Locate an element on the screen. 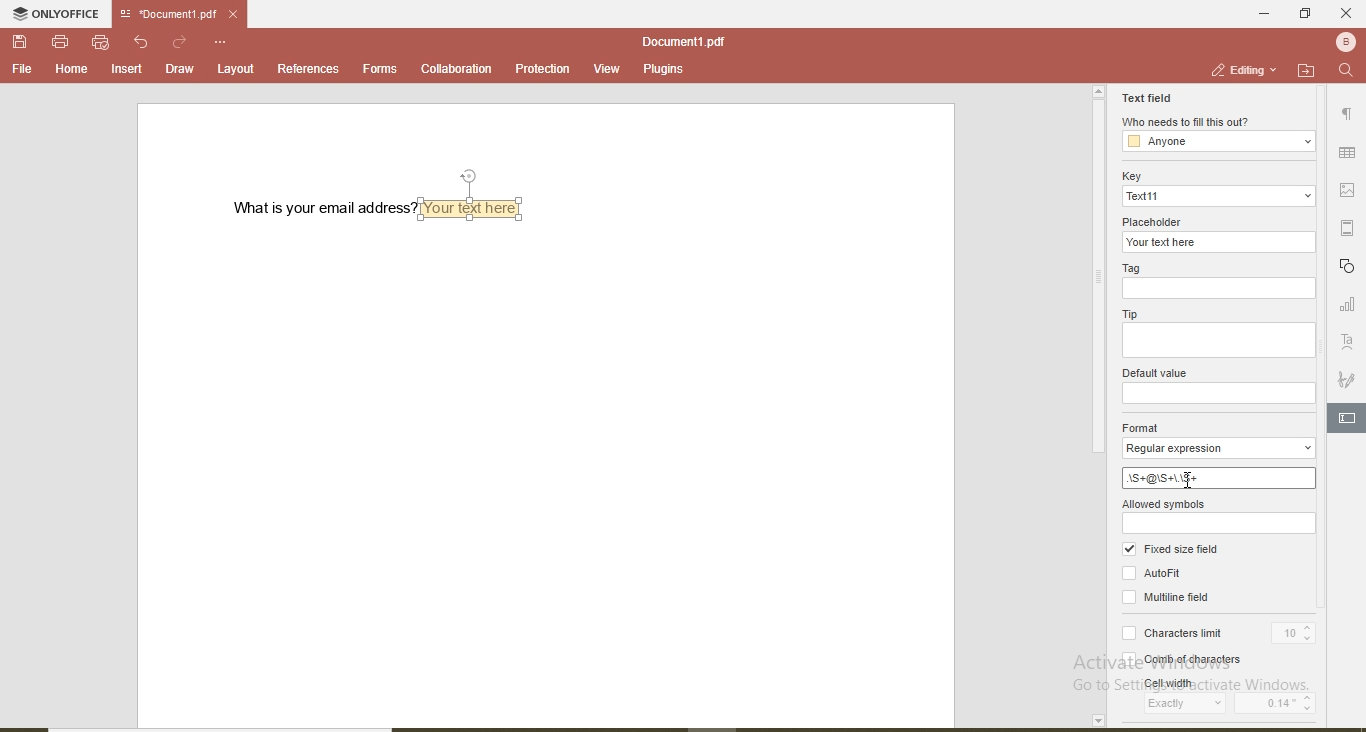 The width and height of the screenshot is (1366, 732). key is located at coordinates (1129, 176).